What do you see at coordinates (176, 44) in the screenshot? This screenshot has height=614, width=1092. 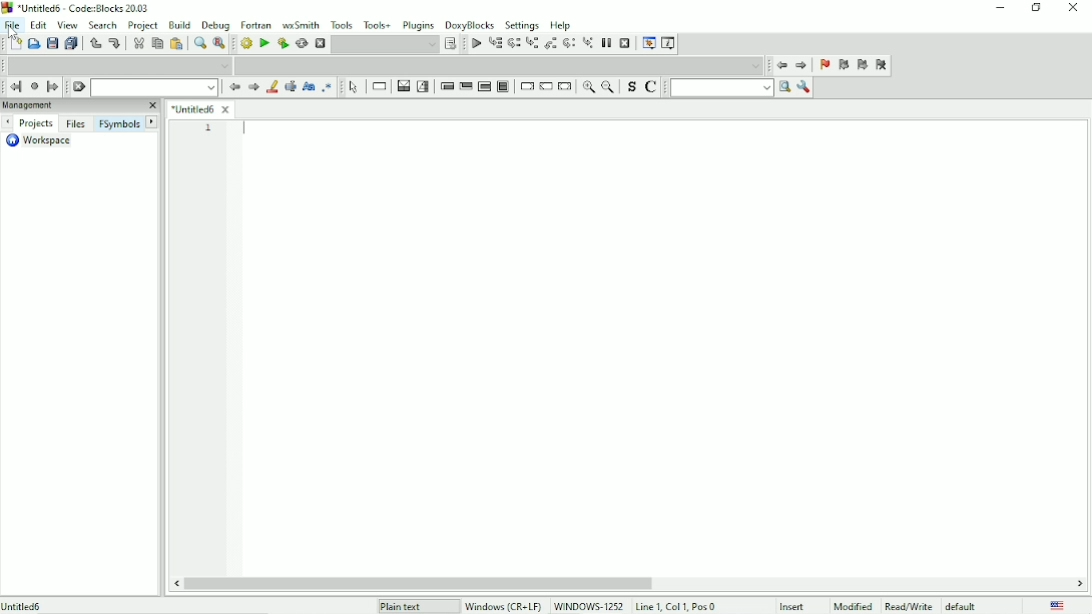 I see `Paste` at bounding box center [176, 44].